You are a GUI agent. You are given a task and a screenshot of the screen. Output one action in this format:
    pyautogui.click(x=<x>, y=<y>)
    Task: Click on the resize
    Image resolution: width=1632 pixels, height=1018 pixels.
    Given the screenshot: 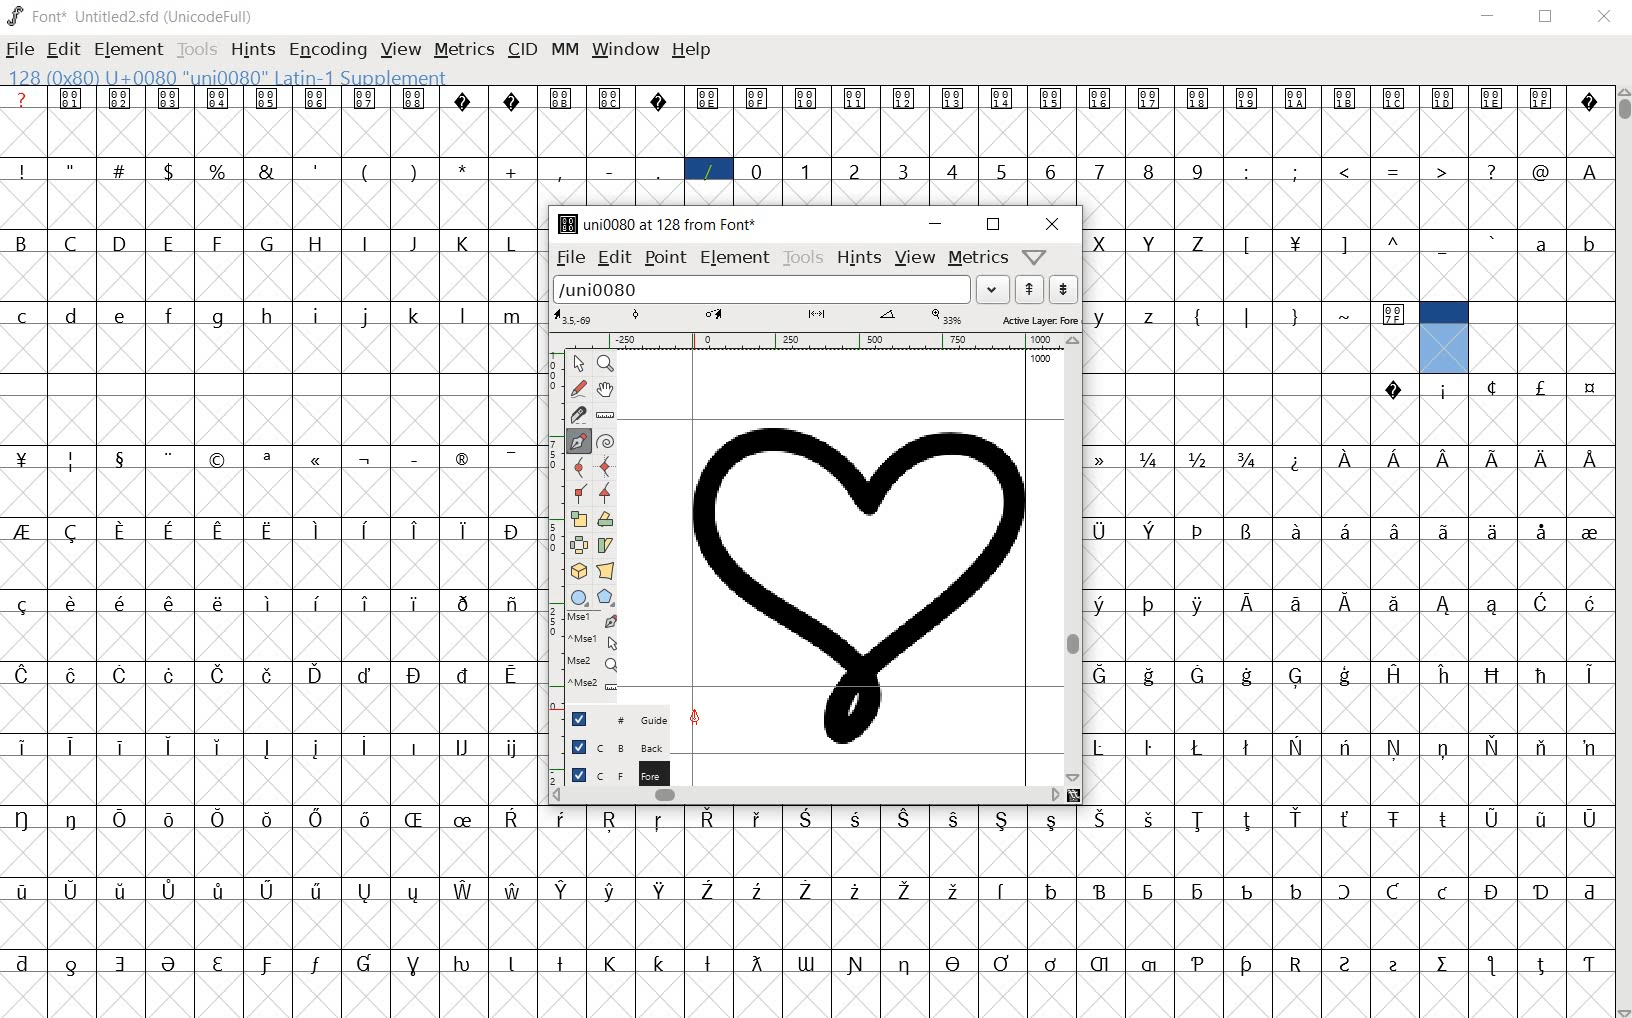 What is the action you would take?
    pyautogui.click(x=1075, y=795)
    